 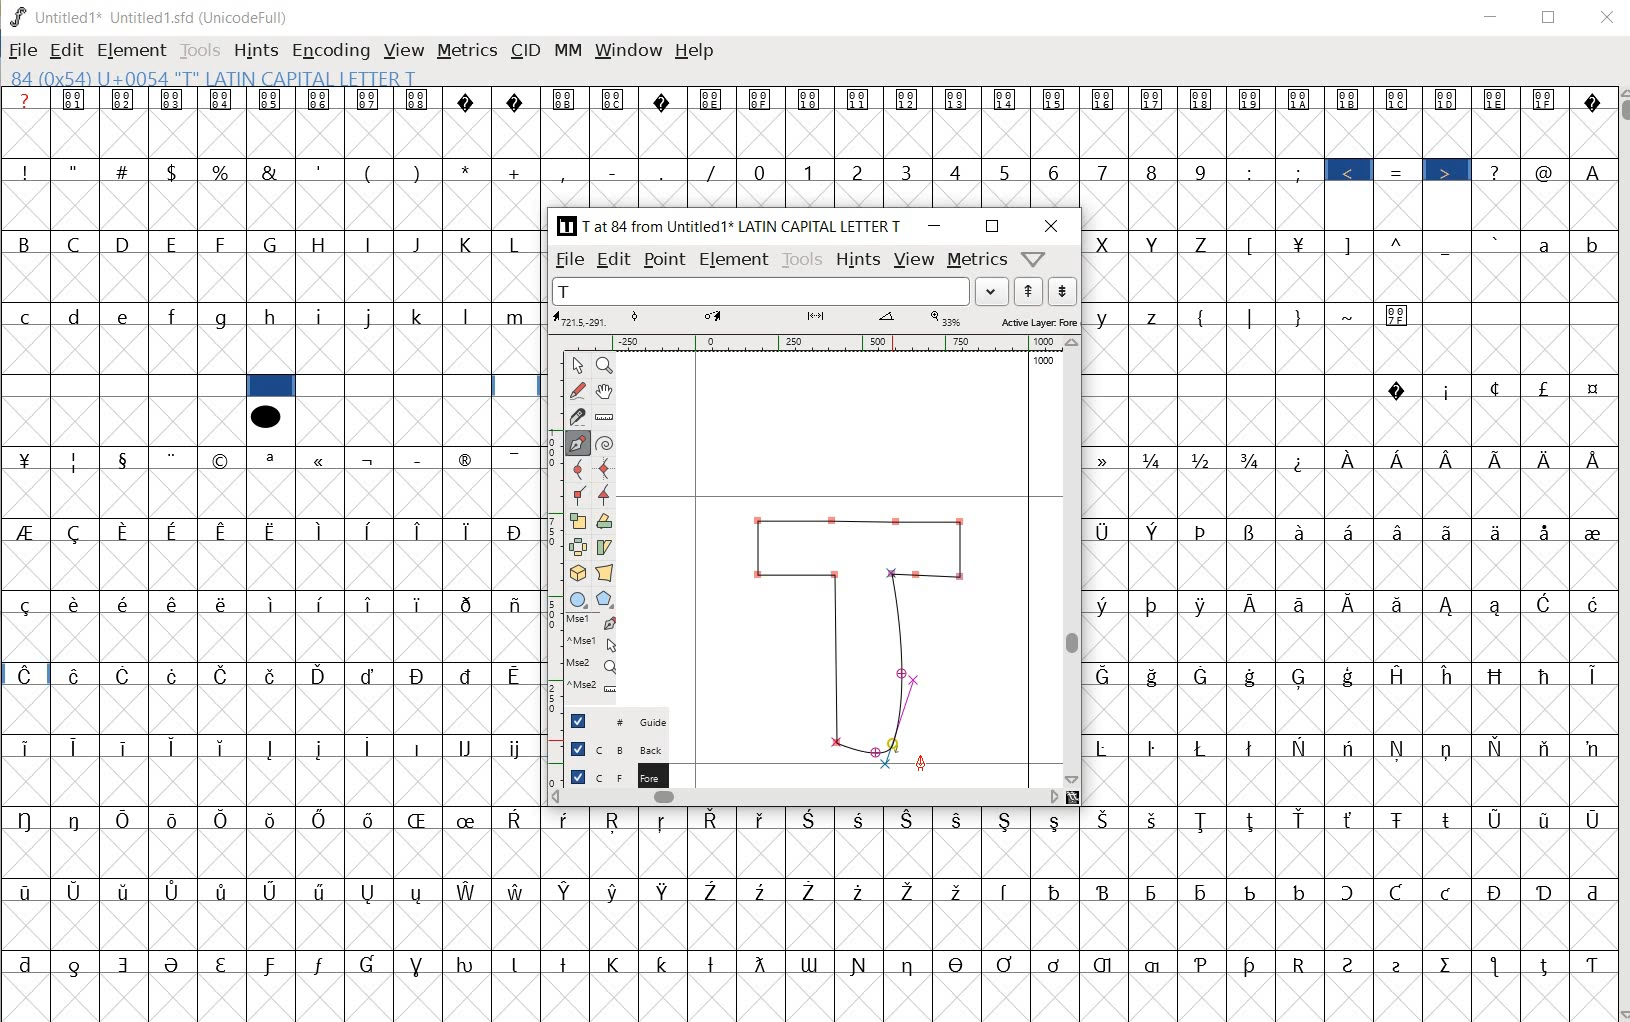 What do you see at coordinates (1352, 602) in the screenshot?
I see `Symbol` at bounding box center [1352, 602].